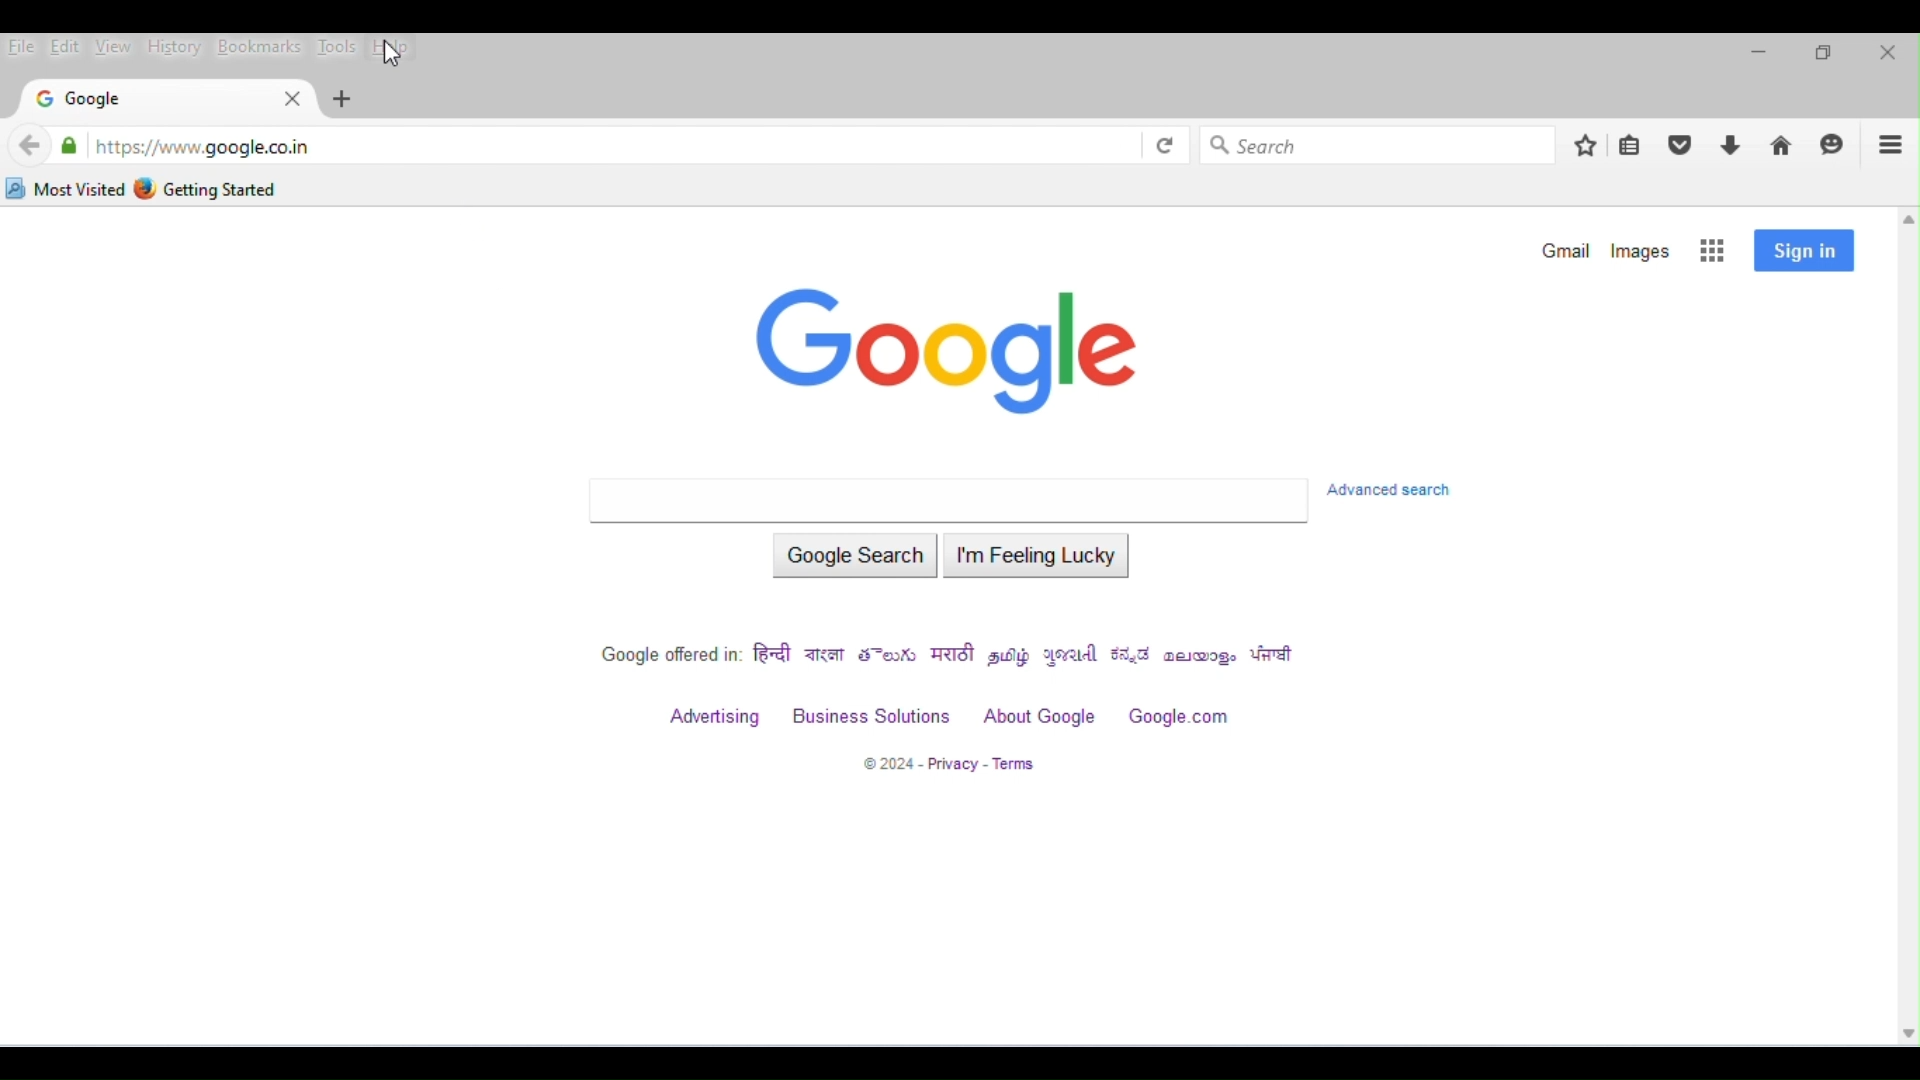 This screenshot has height=1080, width=1920. Describe the element at coordinates (774, 658) in the screenshot. I see `hindi` at that location.